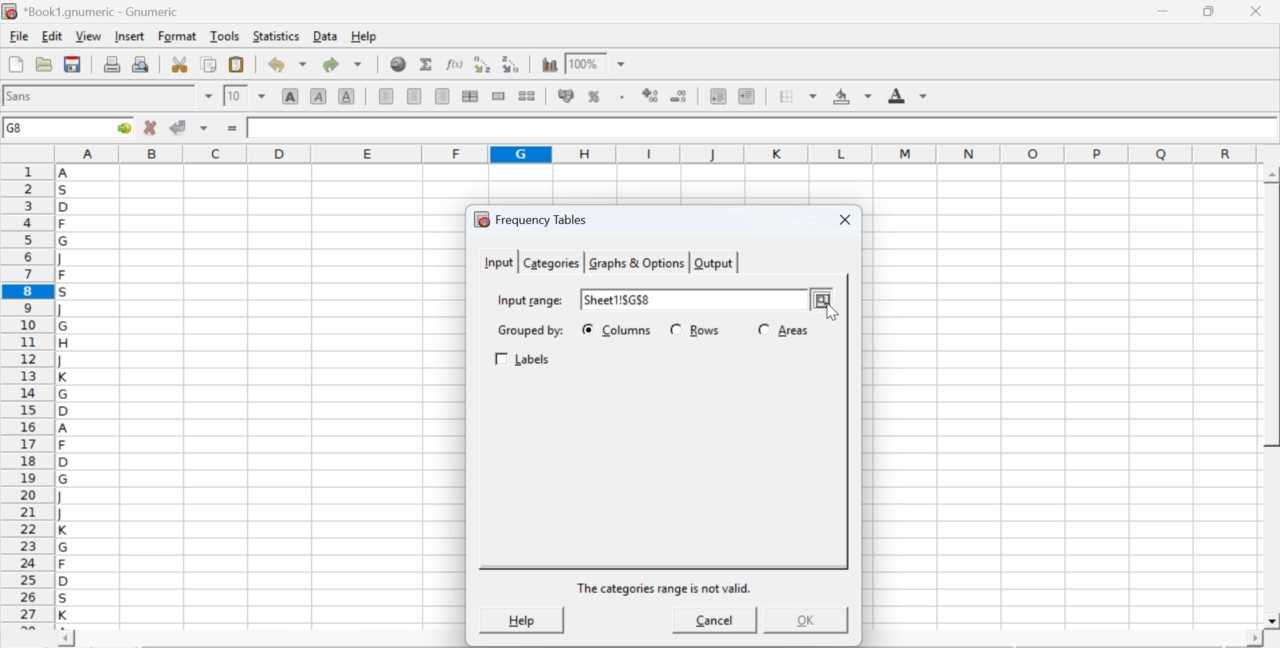  What do you see at coordinates (141, 63) in the screenshot?
I see `print preview` at bounding box center [141, 63].